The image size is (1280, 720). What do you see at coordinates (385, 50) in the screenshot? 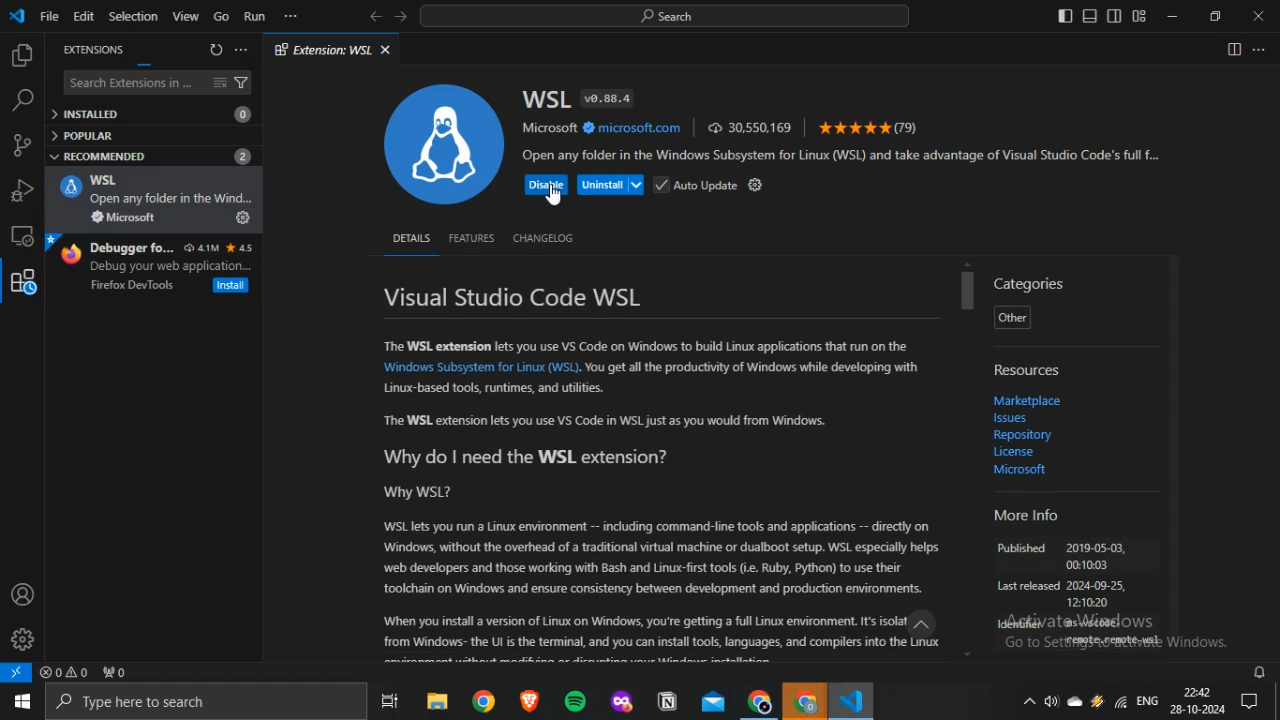
I see `close` at bounding box center [385, 50].